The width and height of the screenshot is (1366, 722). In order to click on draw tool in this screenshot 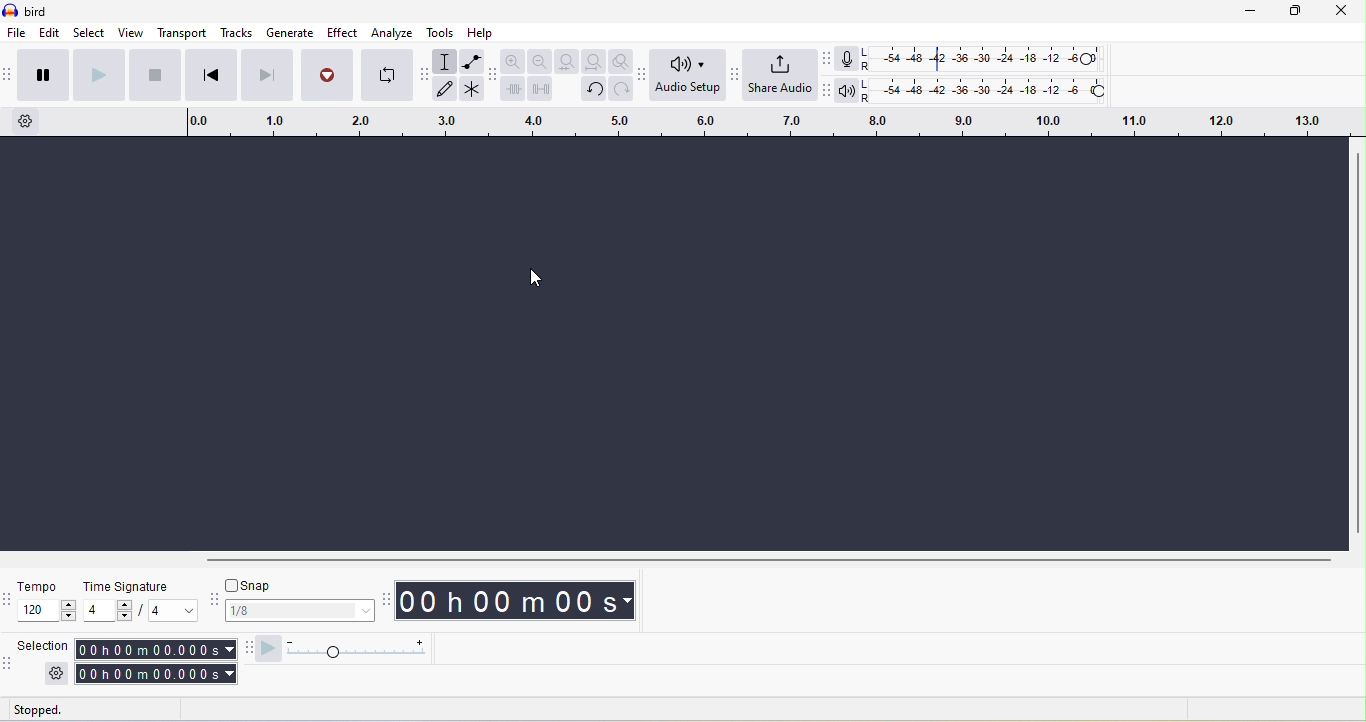, I will do `click(449, 92)`.